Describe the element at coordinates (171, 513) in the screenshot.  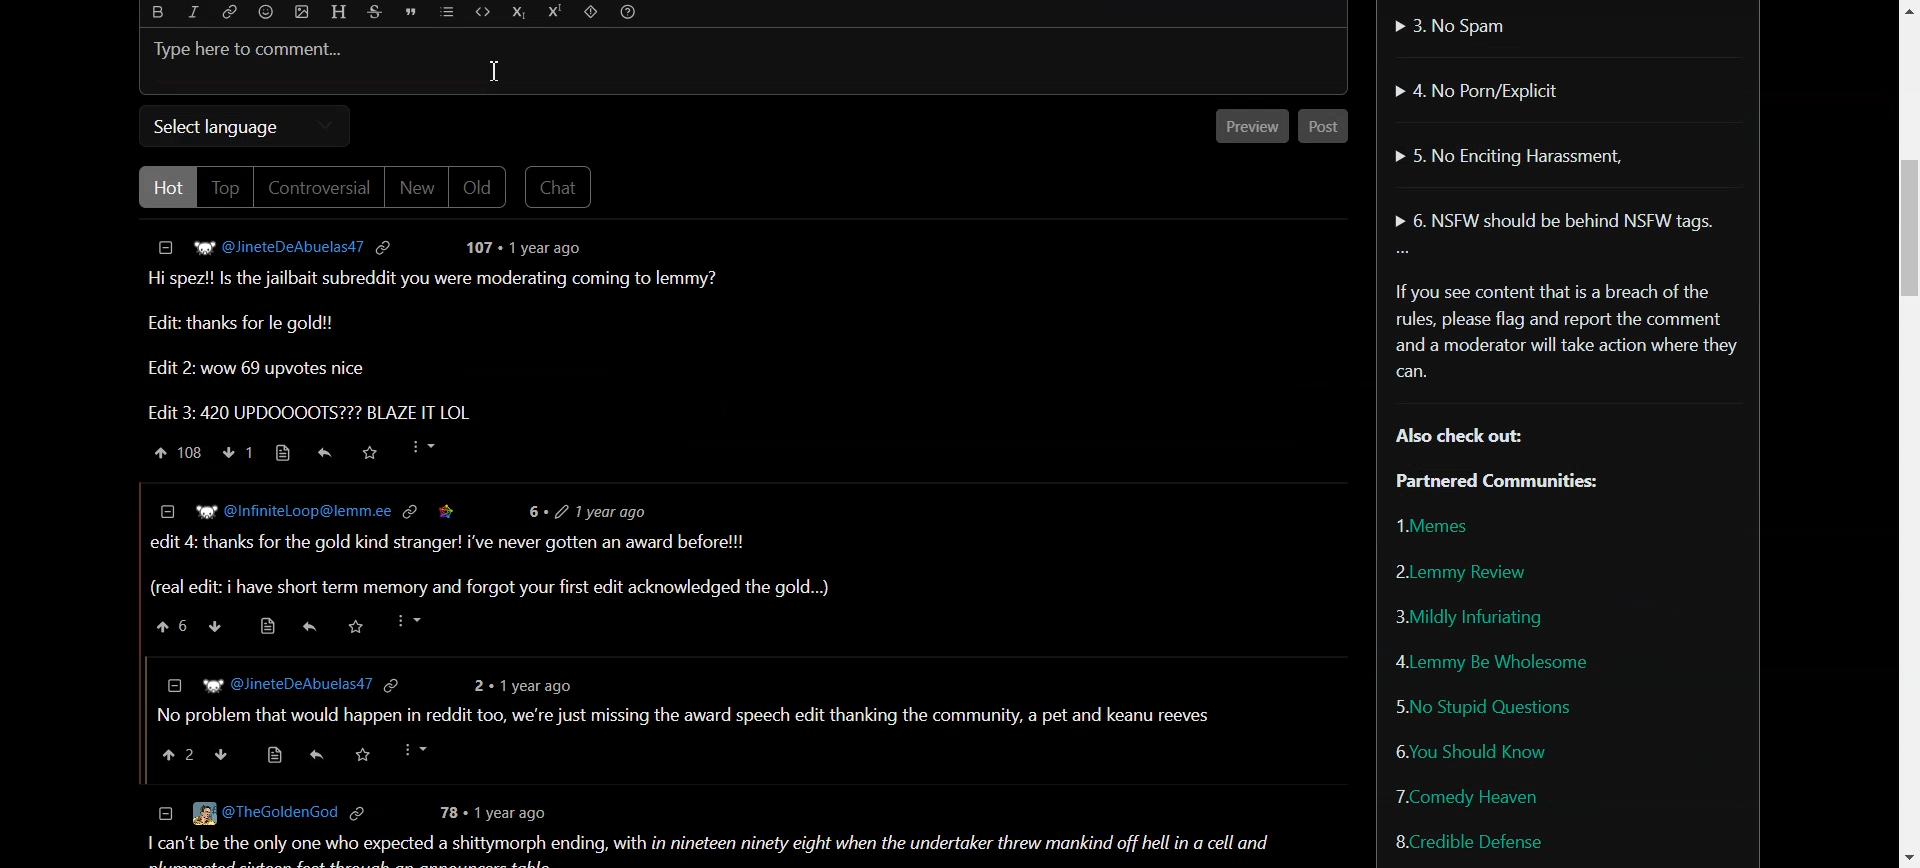
I see `collapse` at that location.